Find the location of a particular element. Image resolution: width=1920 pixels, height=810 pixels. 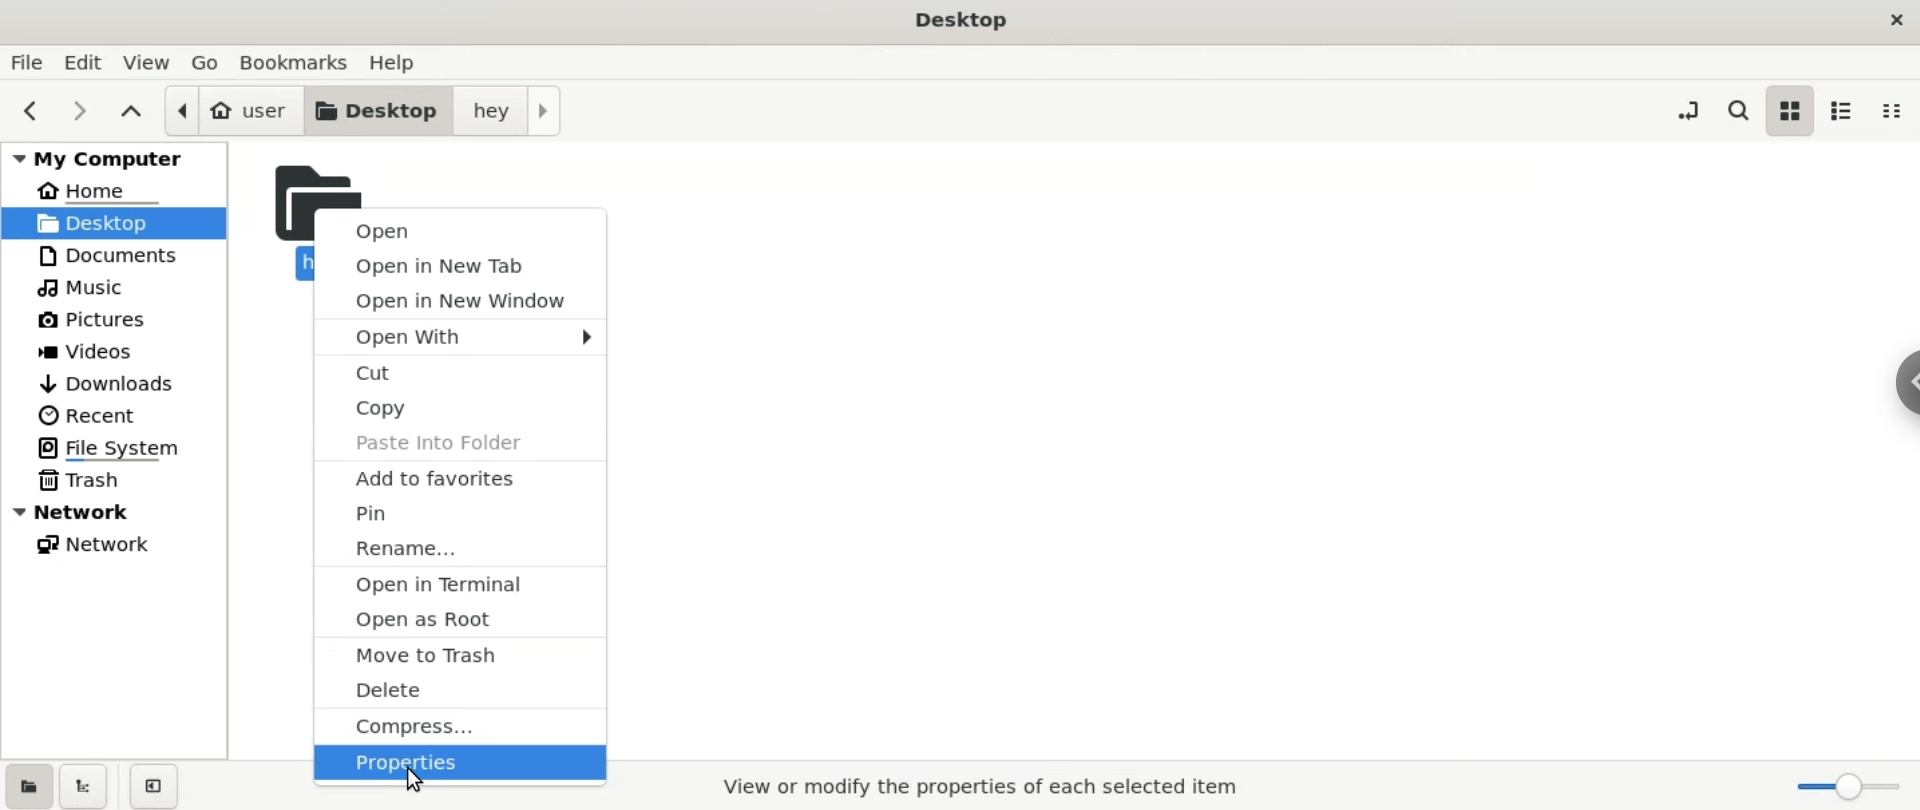

network is located at coordinates (116, 541).